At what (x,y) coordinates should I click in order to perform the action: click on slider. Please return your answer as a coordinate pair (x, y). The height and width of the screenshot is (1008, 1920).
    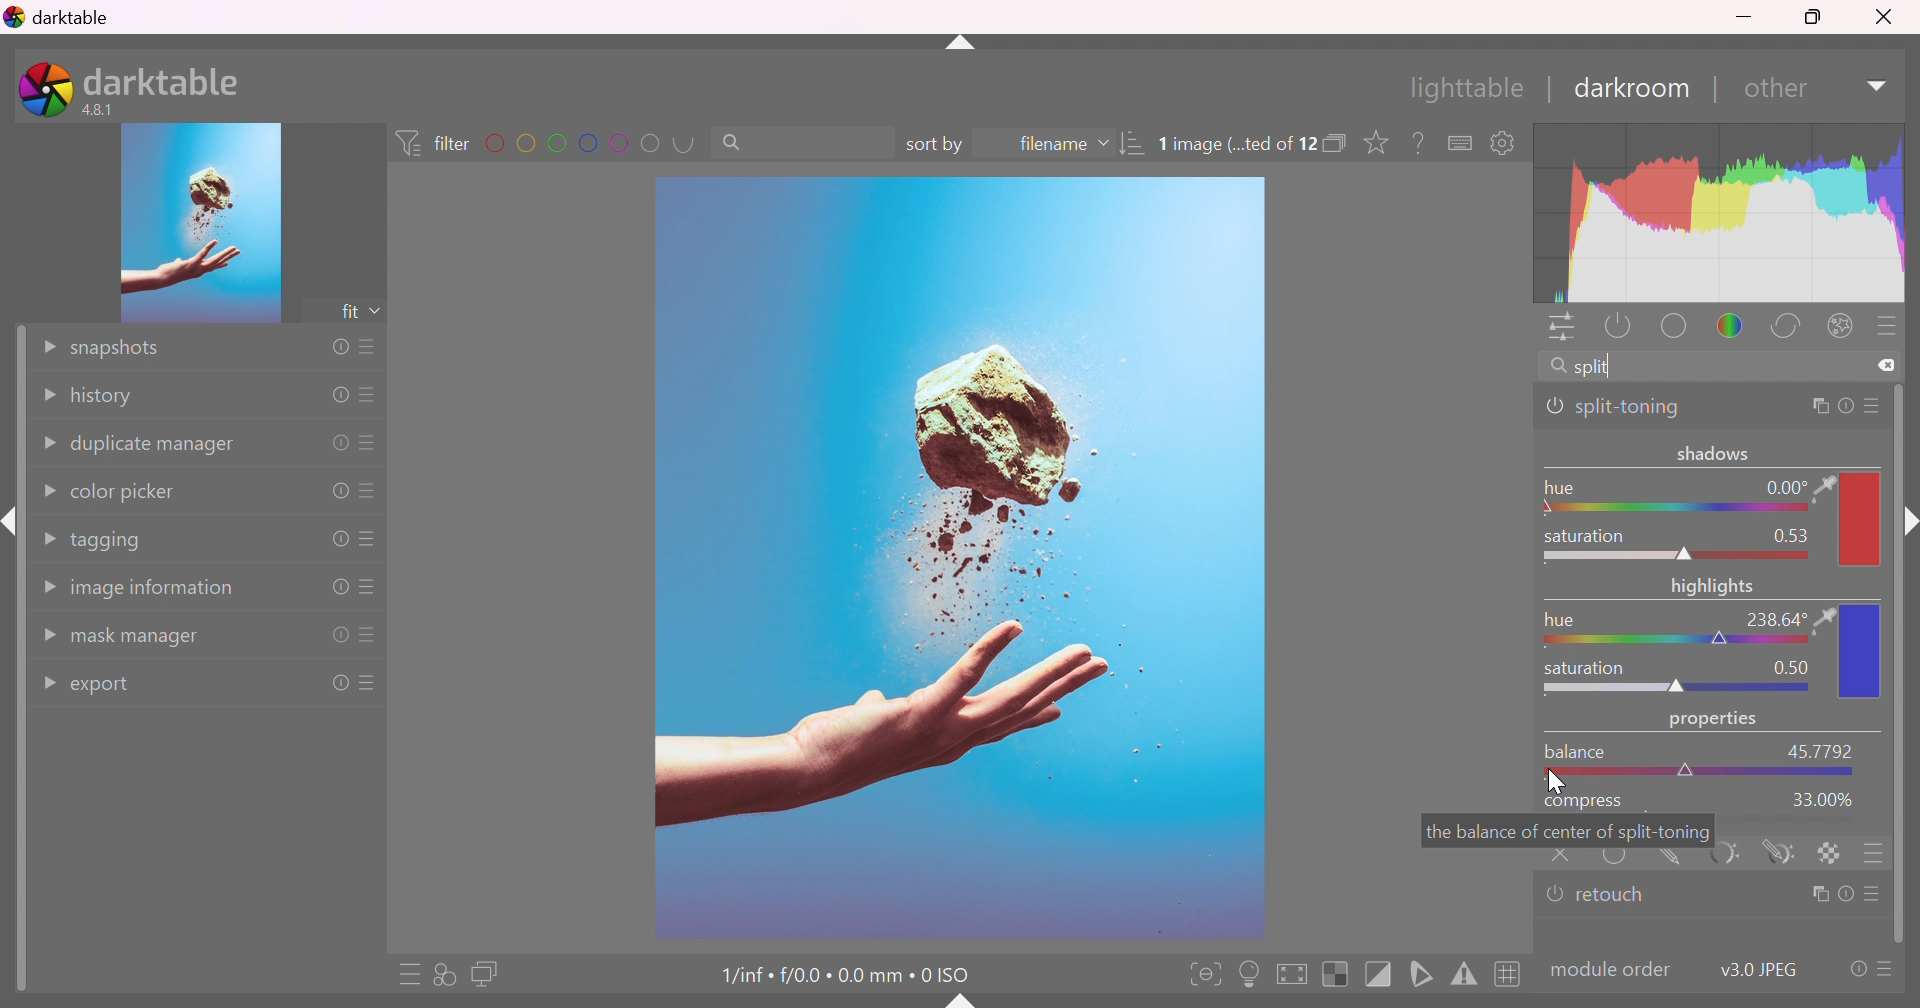
    Looking at the image, I should click on (1682, 556).